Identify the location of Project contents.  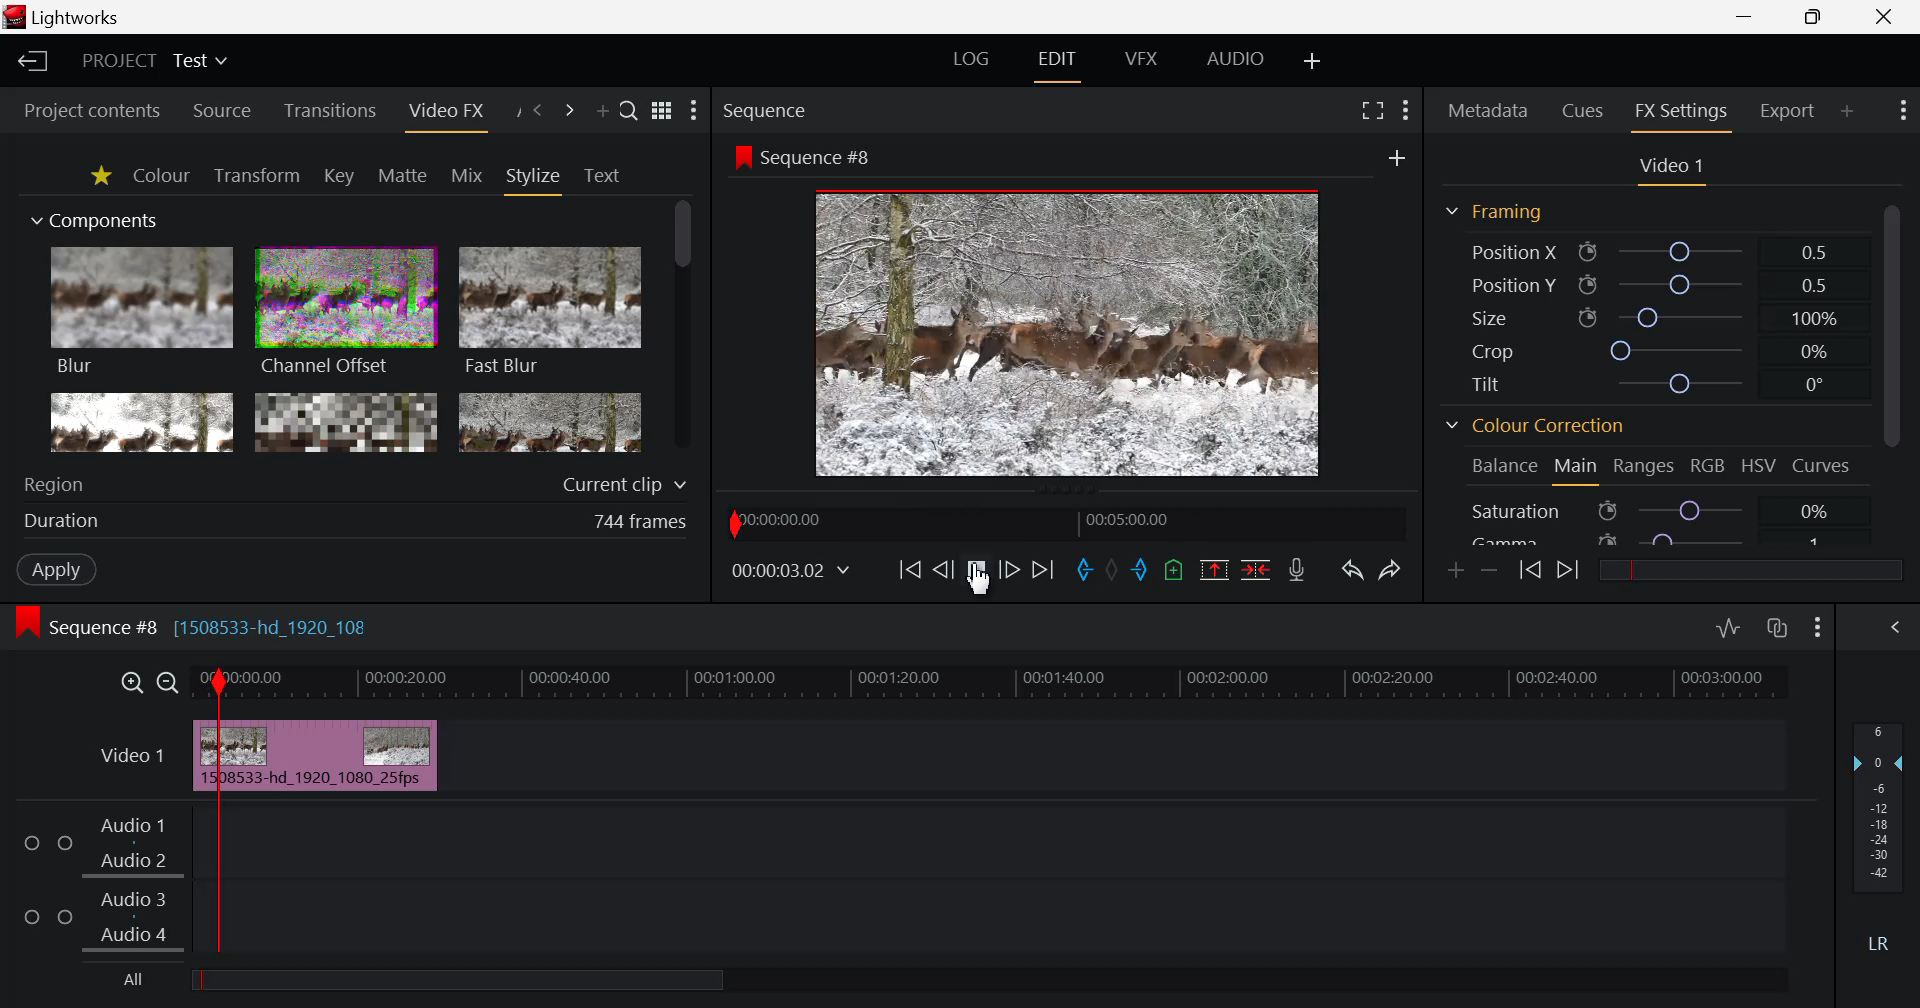
(92, 108).